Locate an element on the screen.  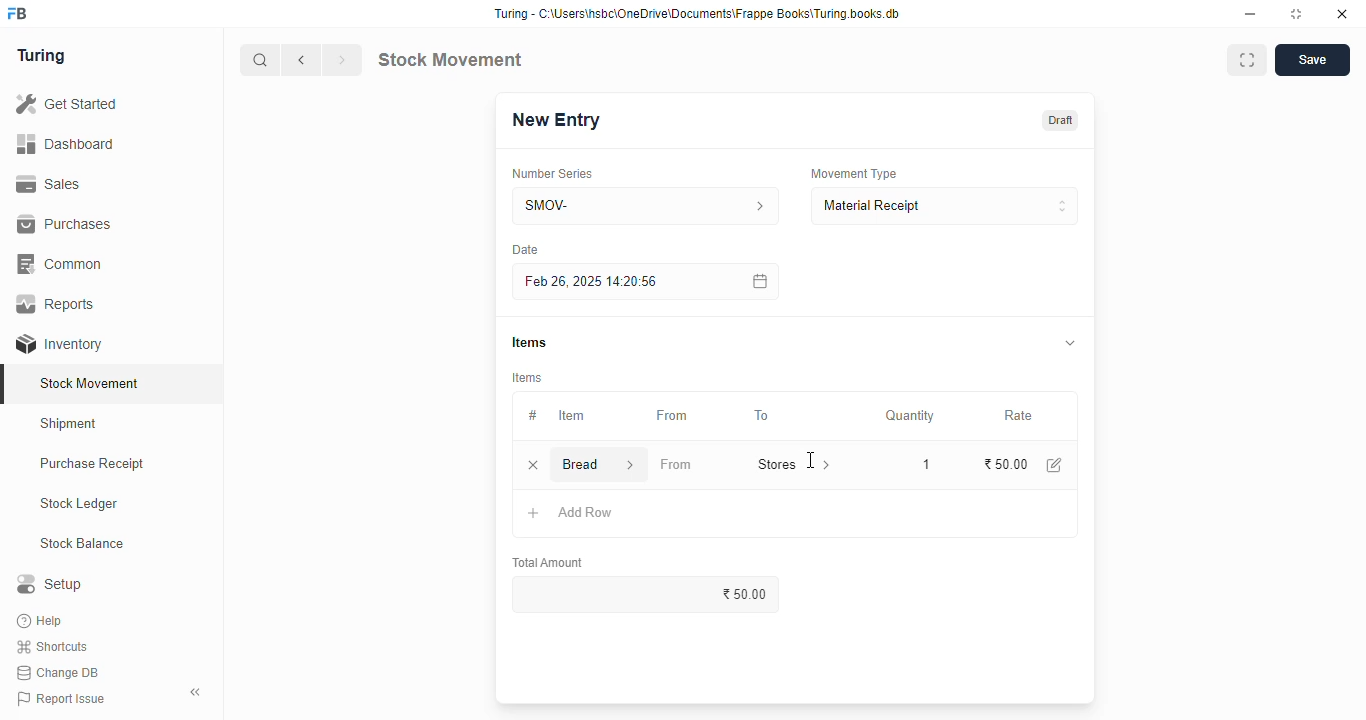
quantity is located at coordinates (910, 416).